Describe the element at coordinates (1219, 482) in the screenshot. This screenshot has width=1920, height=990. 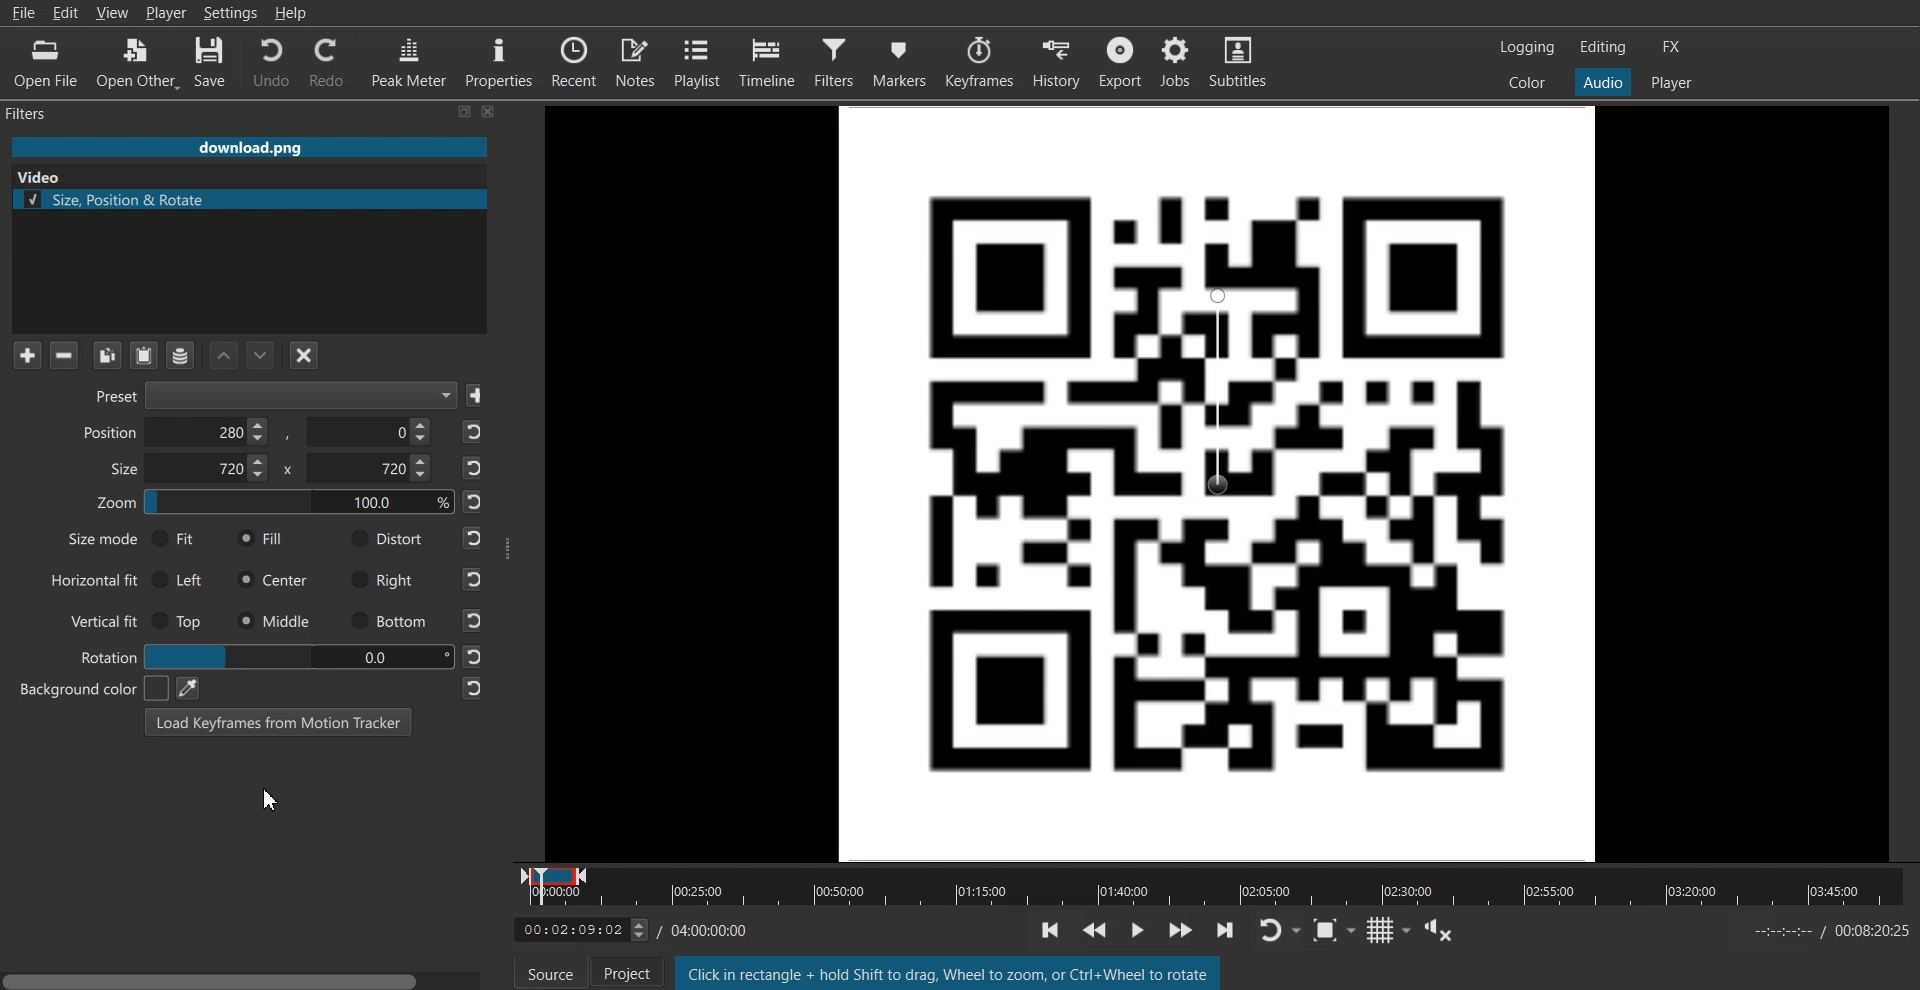
I see `Window set fit` at that location.